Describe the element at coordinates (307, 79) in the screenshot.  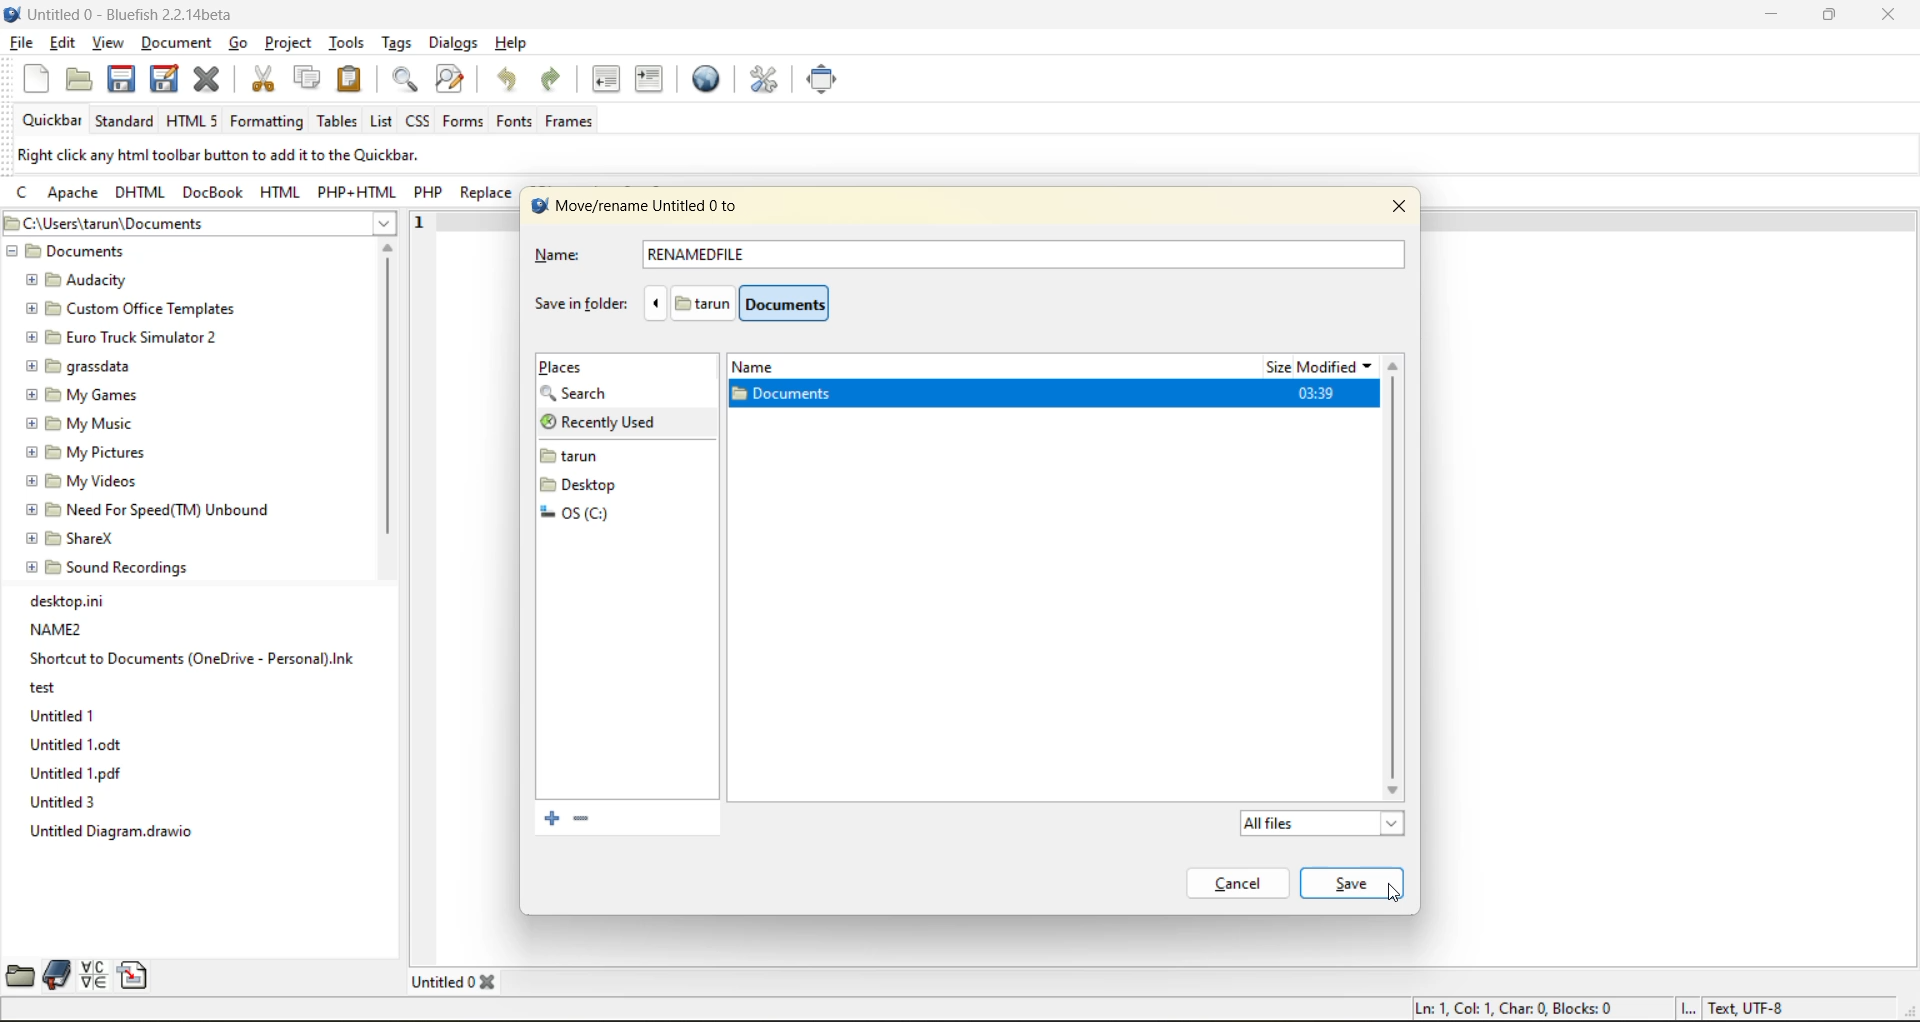
I see `copy` at that location.